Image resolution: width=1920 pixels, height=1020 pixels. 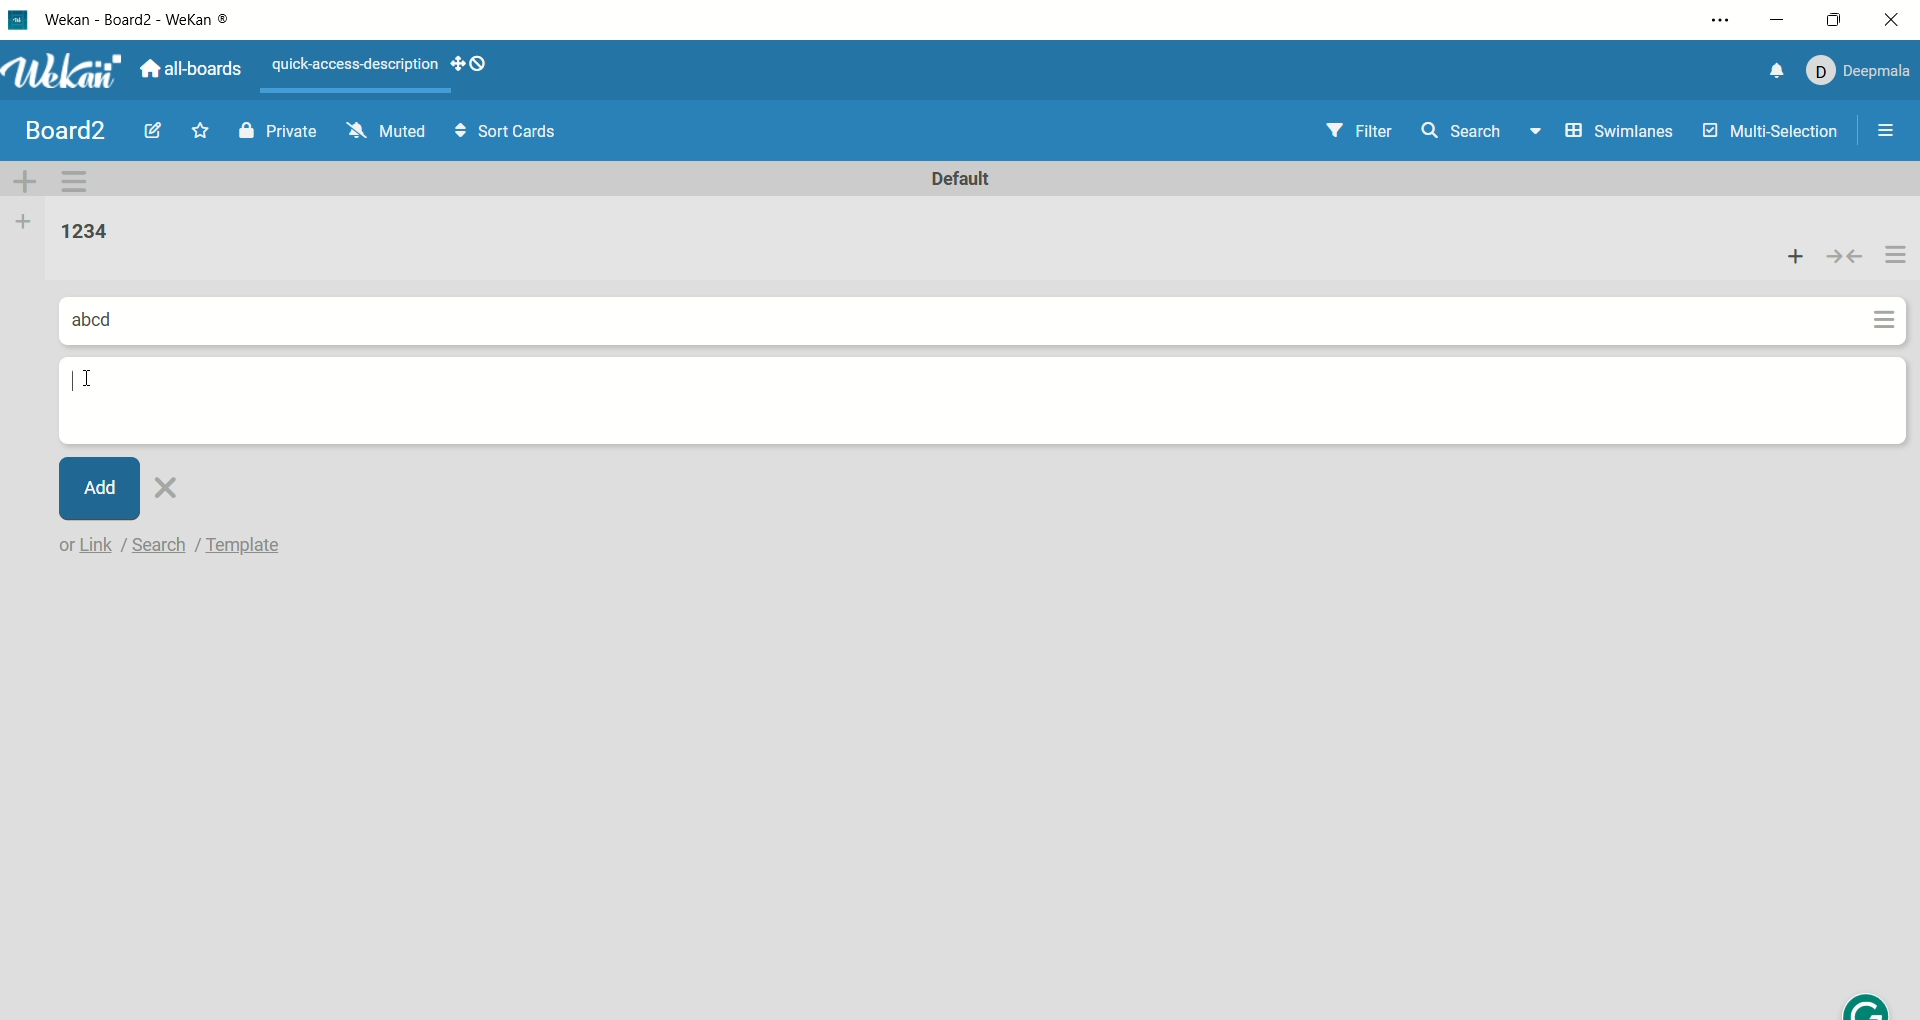 What do you see at coordinates (91, 385) in the screenshot?
I see `cursor` at bounding box center [91, 385].